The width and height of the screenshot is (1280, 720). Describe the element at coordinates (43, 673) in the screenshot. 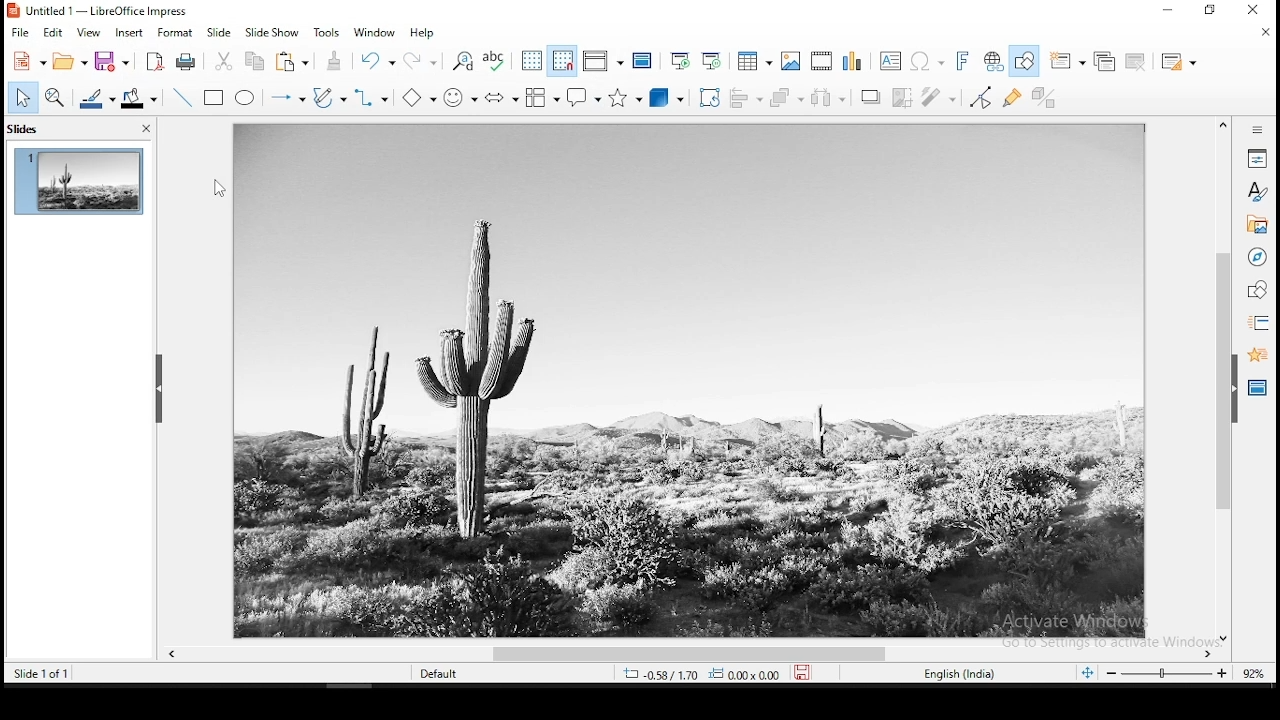

I see `slide of 1 of 1` at that location.